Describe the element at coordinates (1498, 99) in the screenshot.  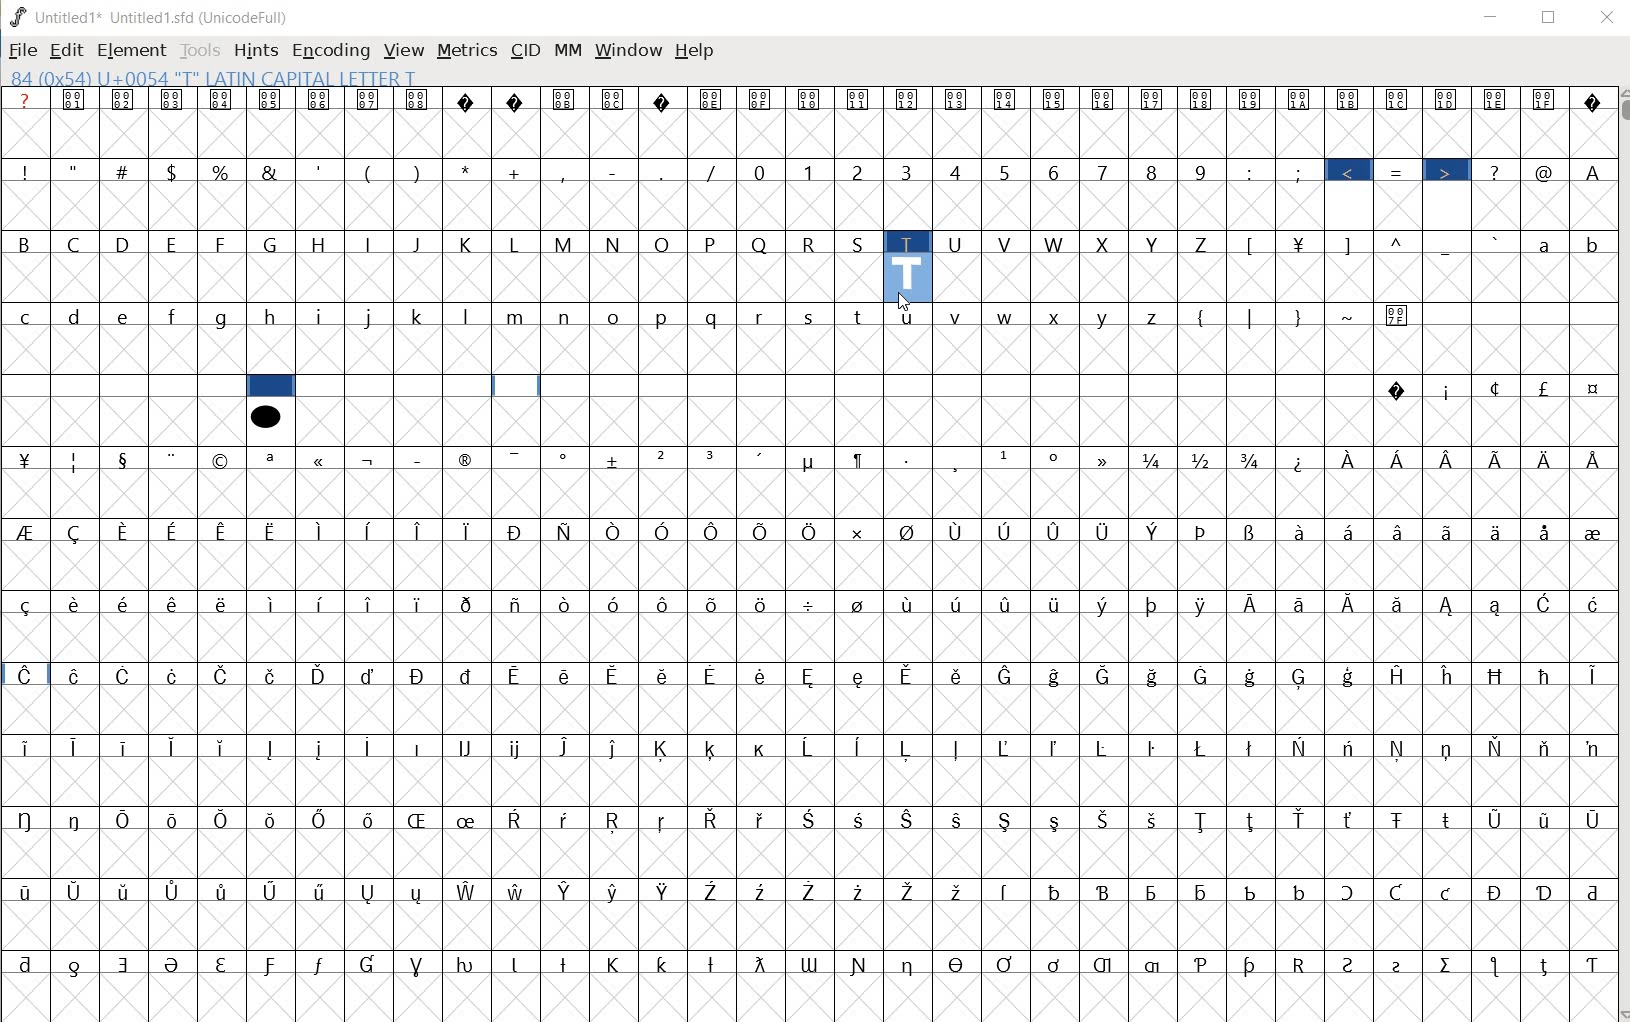
I see `Symbol` at that location.